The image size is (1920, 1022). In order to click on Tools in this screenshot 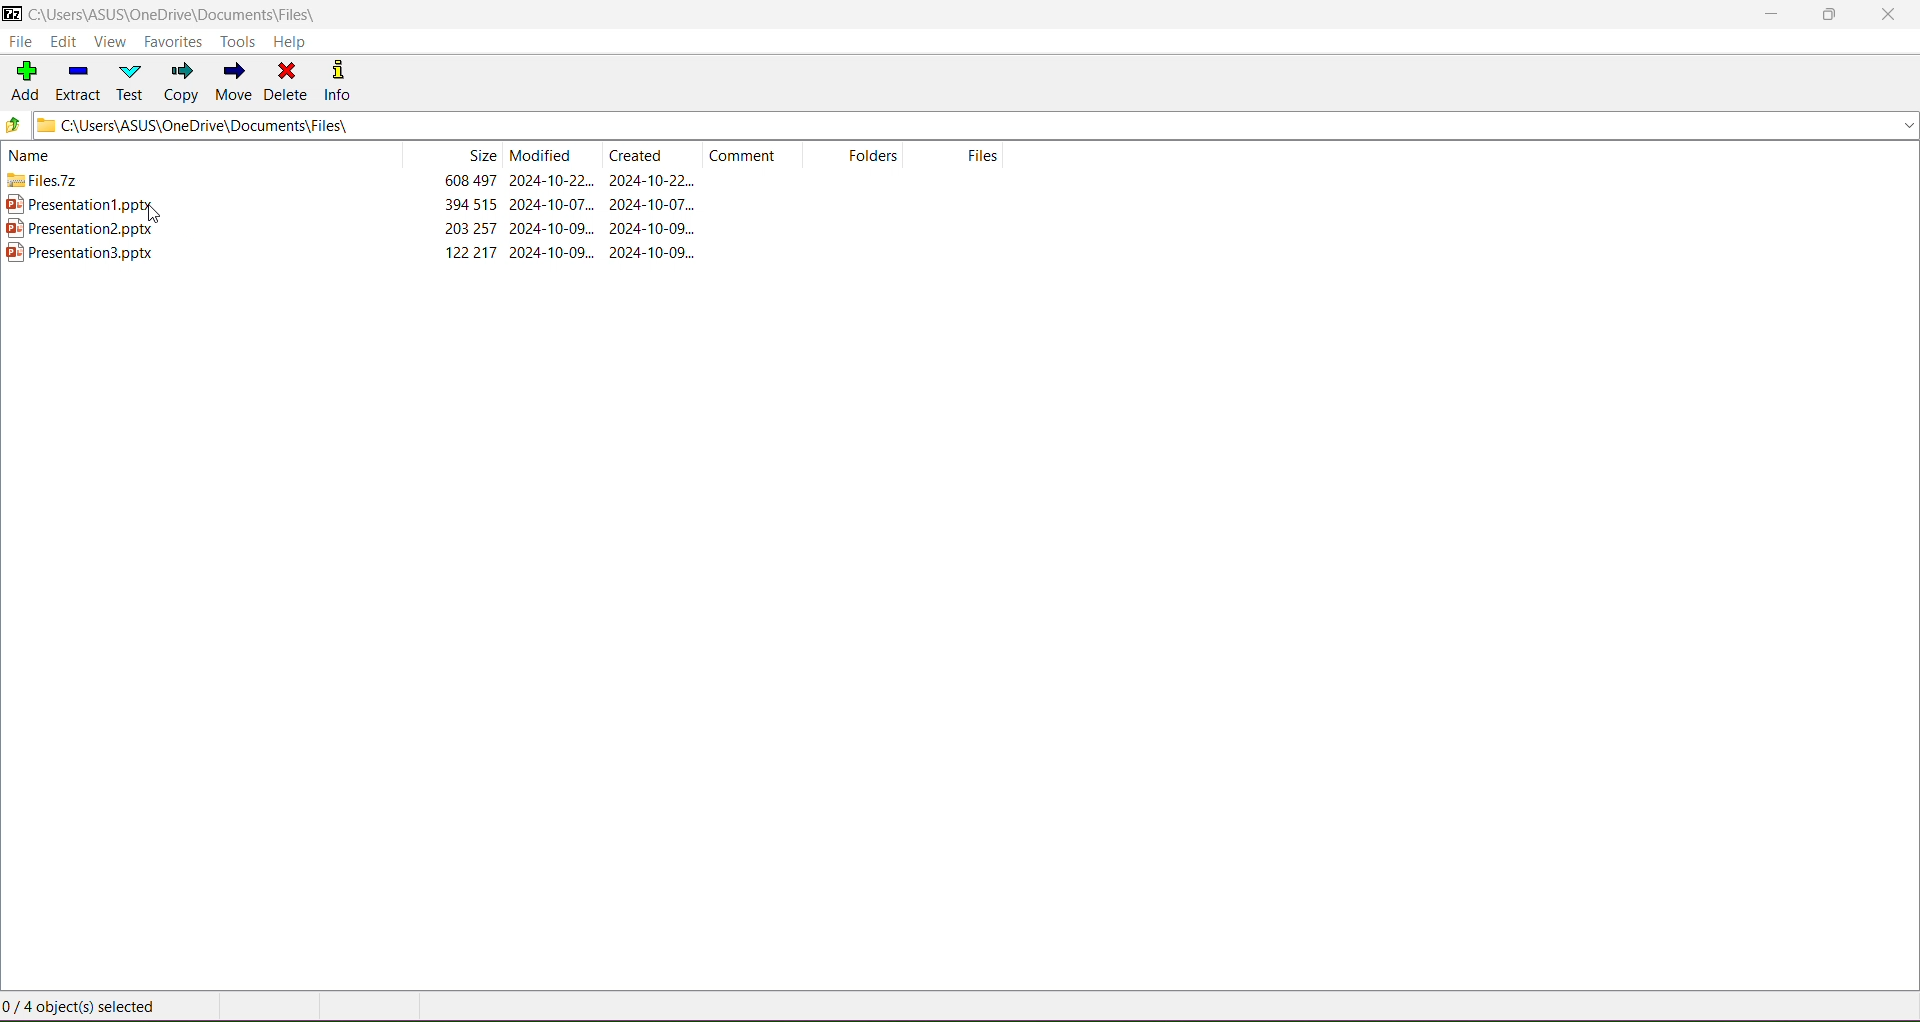, I will do `click(237, 42)`.